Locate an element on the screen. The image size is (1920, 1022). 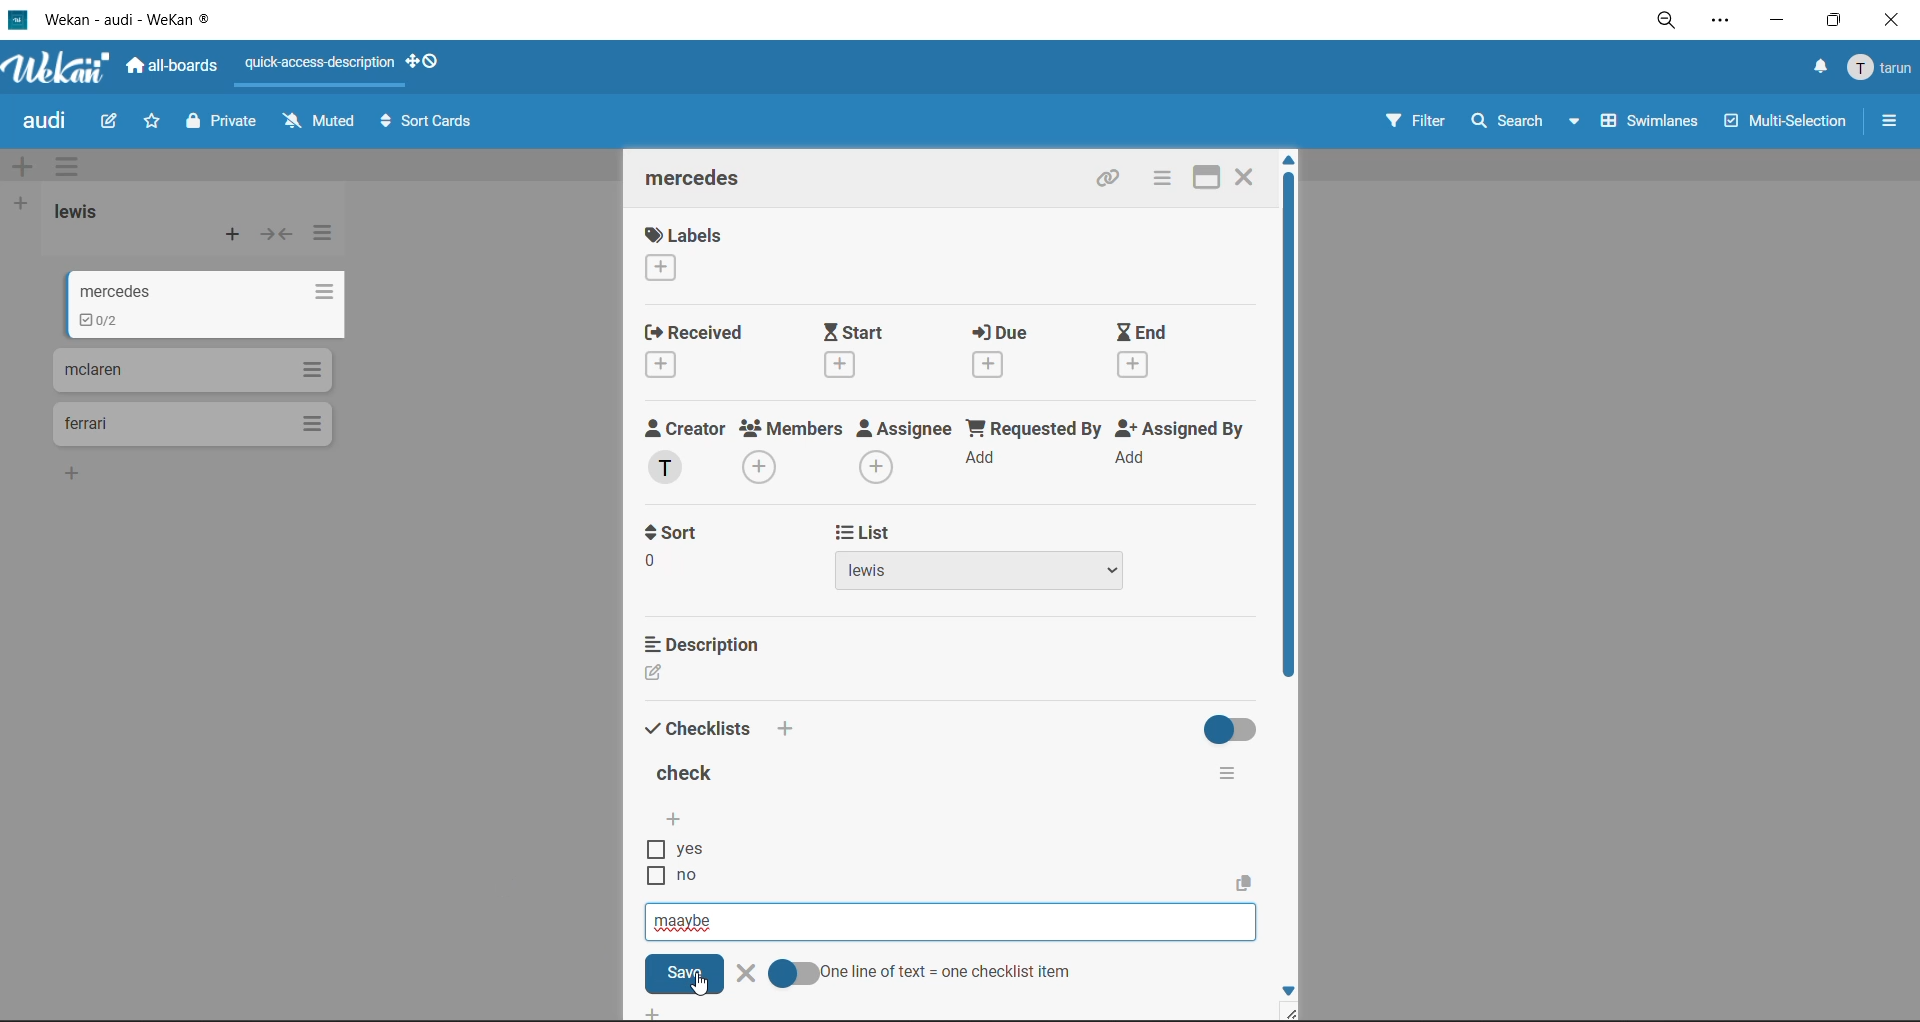
maximize is located at coordinates (1203, 180).